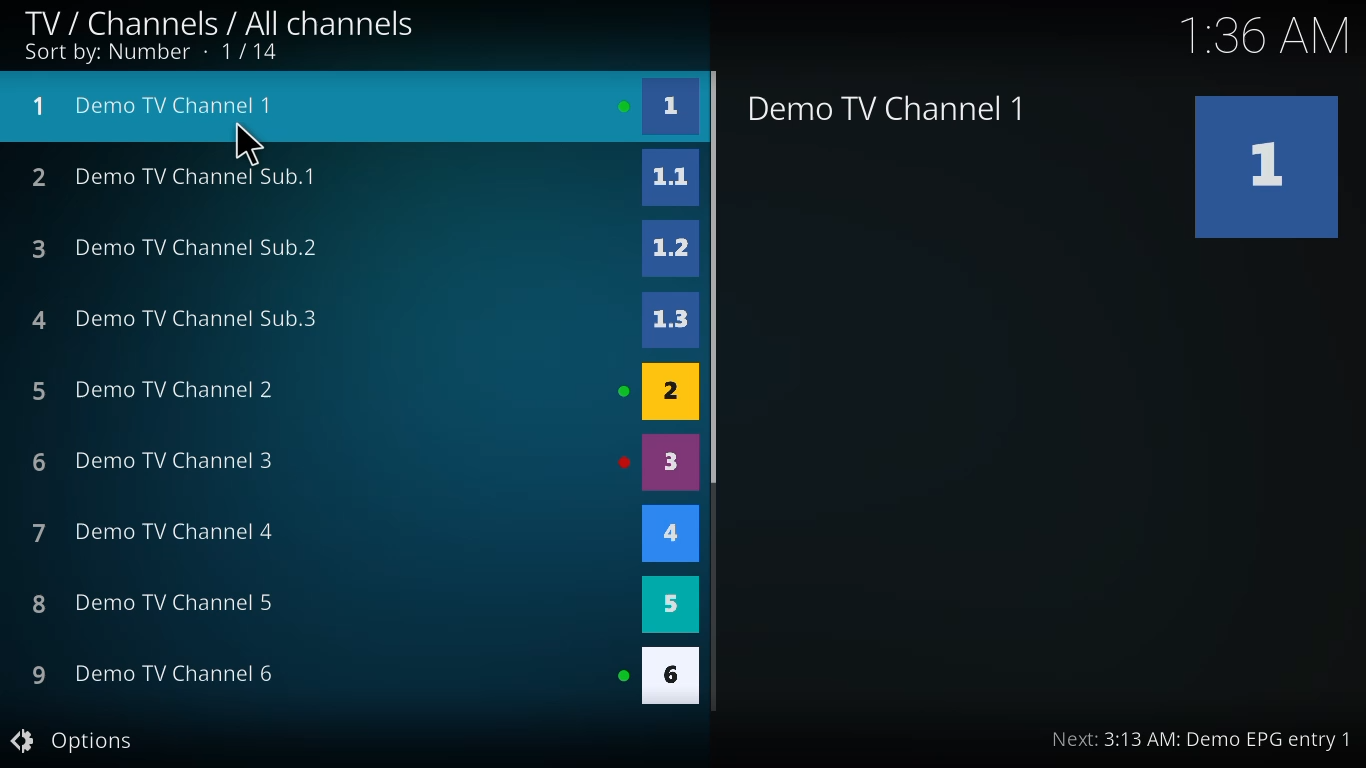 The image size is (1366, 768). I want to click on next, so click(1200, 738).